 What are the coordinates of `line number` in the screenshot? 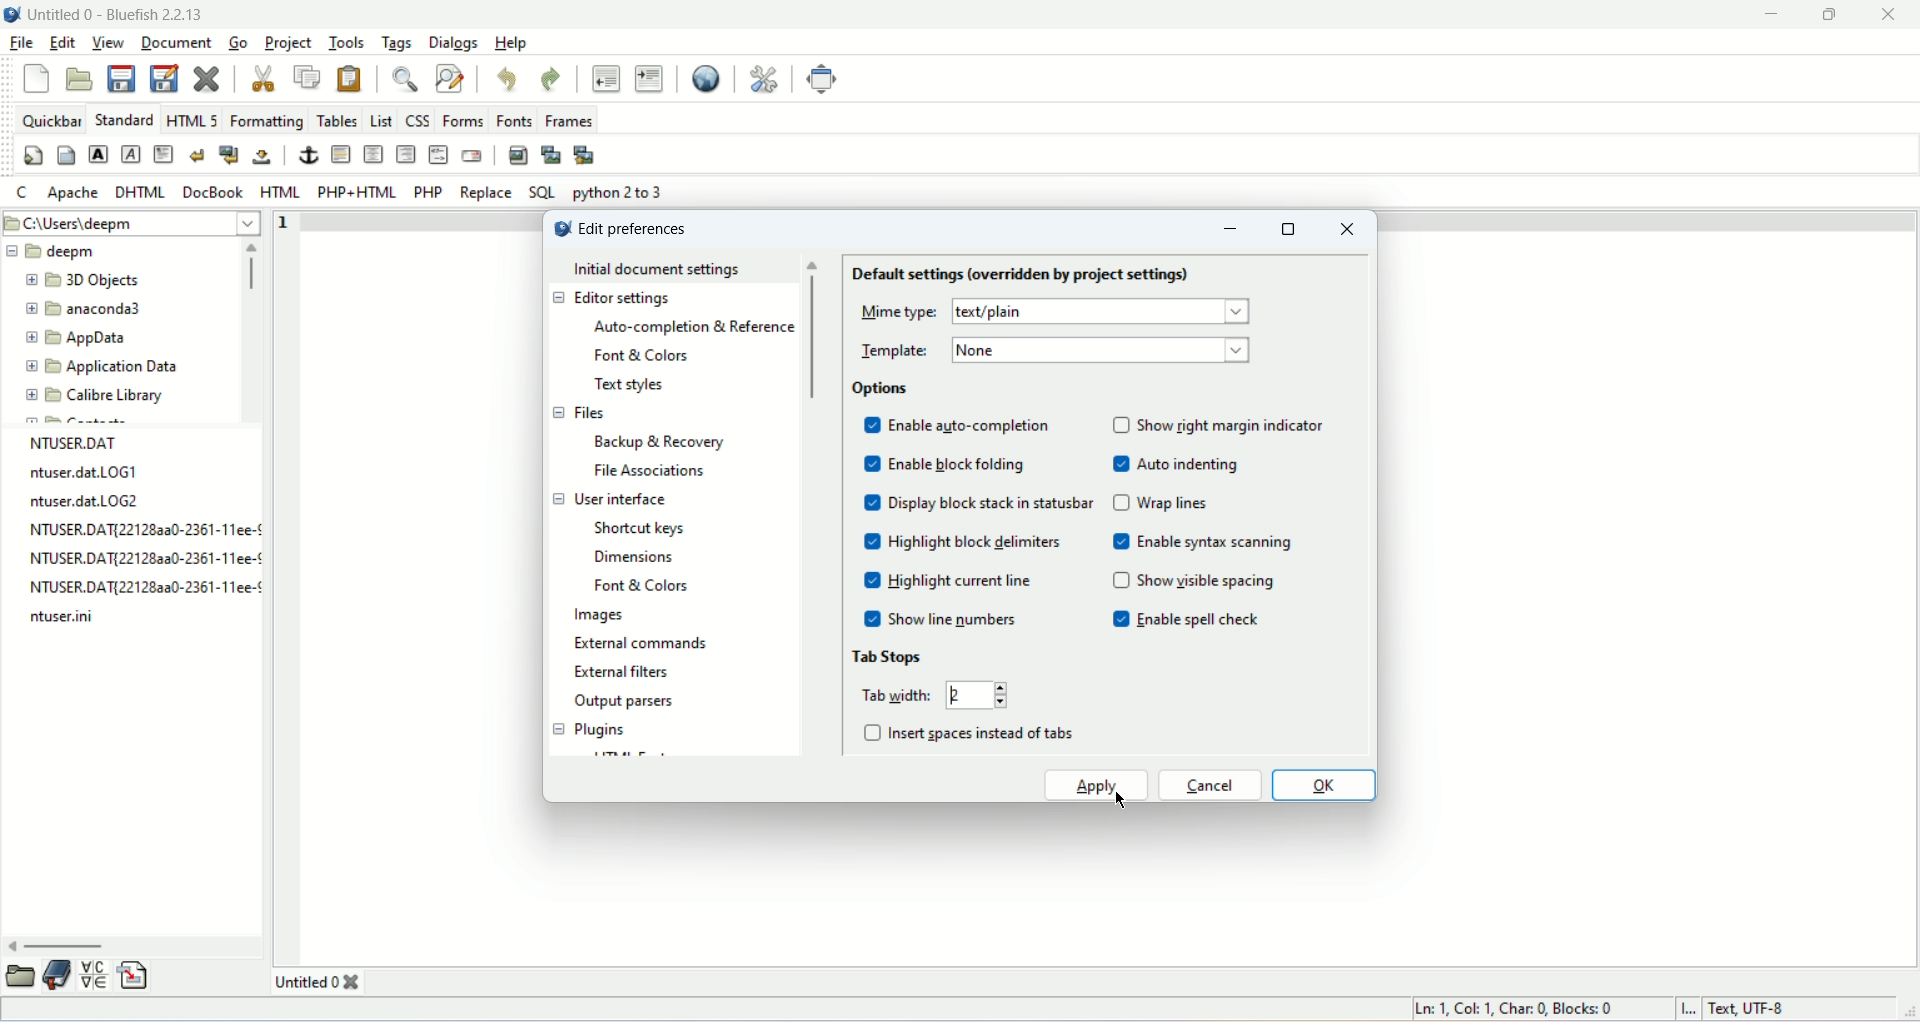 It's located at (289, 222).